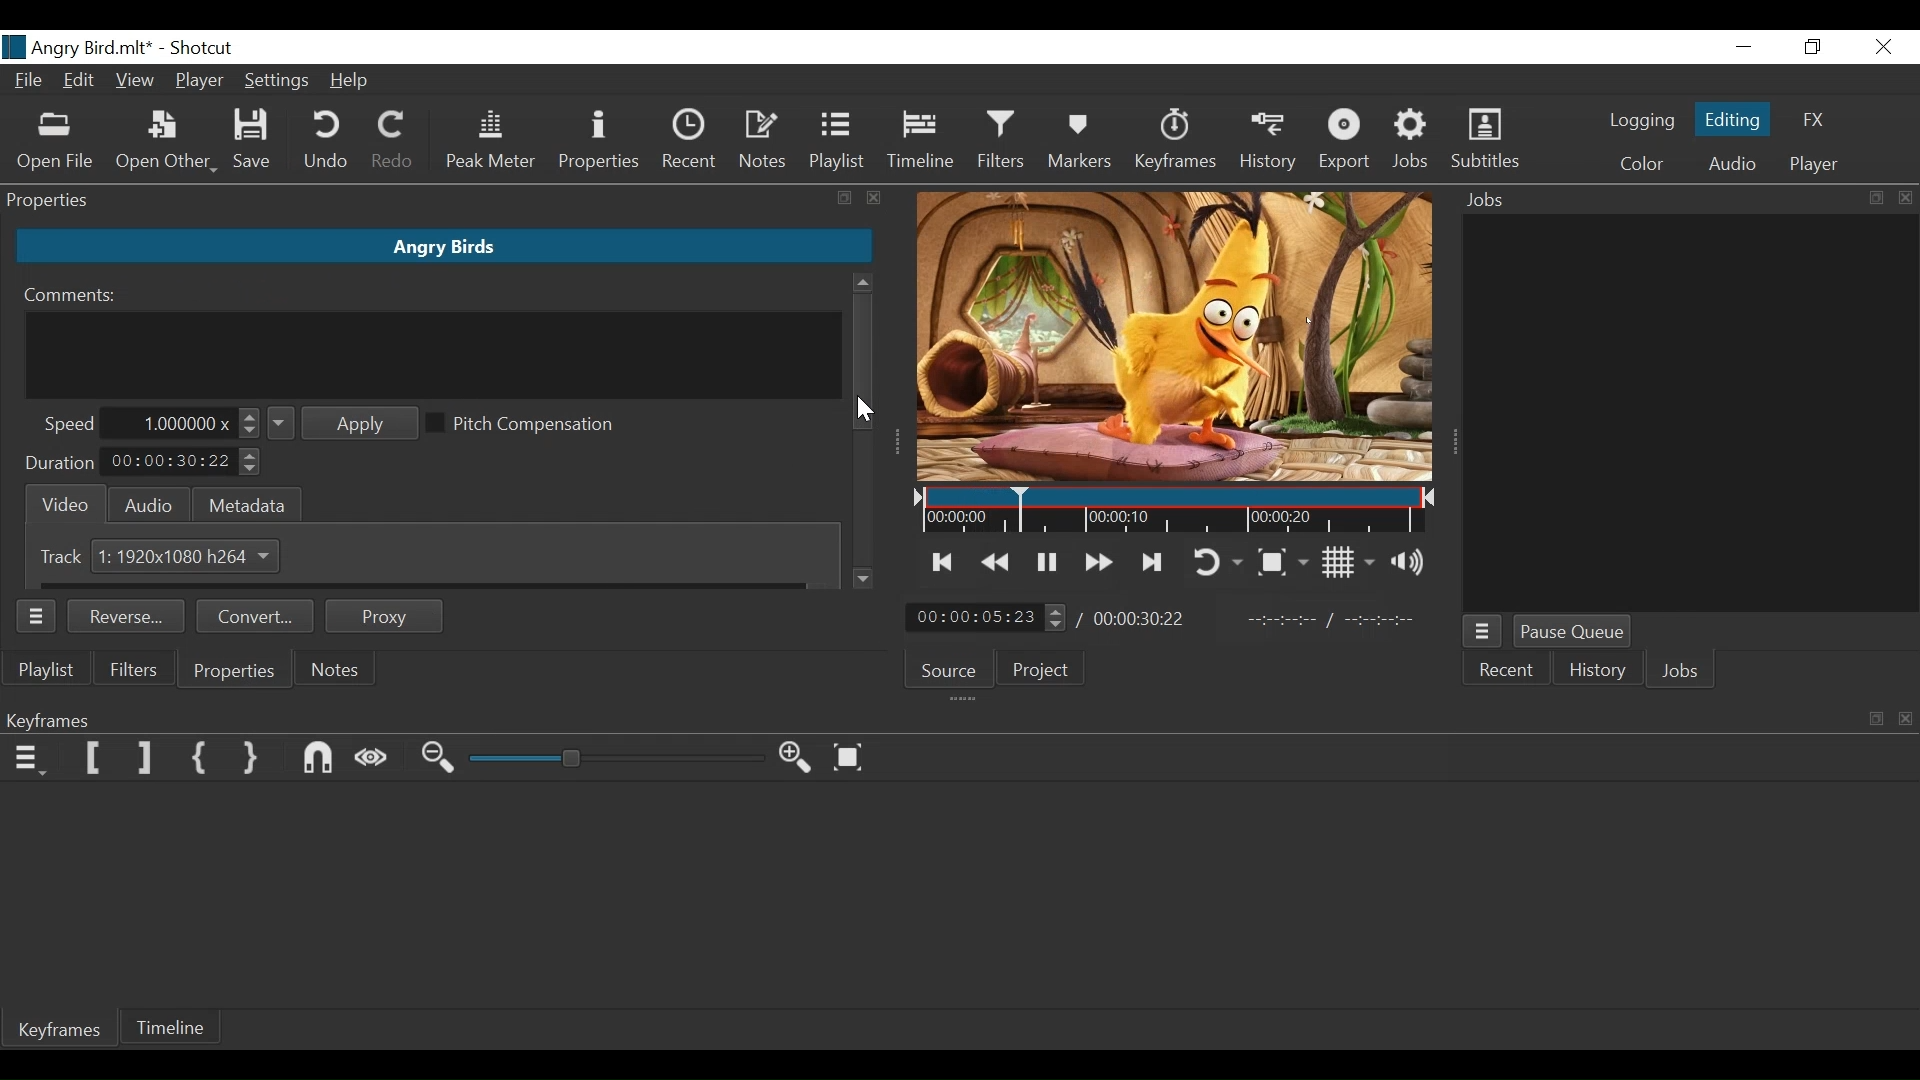 The width and height of the screenshot is (1920, 1080). Describe the element at coordinates (1744, 47) in the screenshot. I see `Minimize` at that location.